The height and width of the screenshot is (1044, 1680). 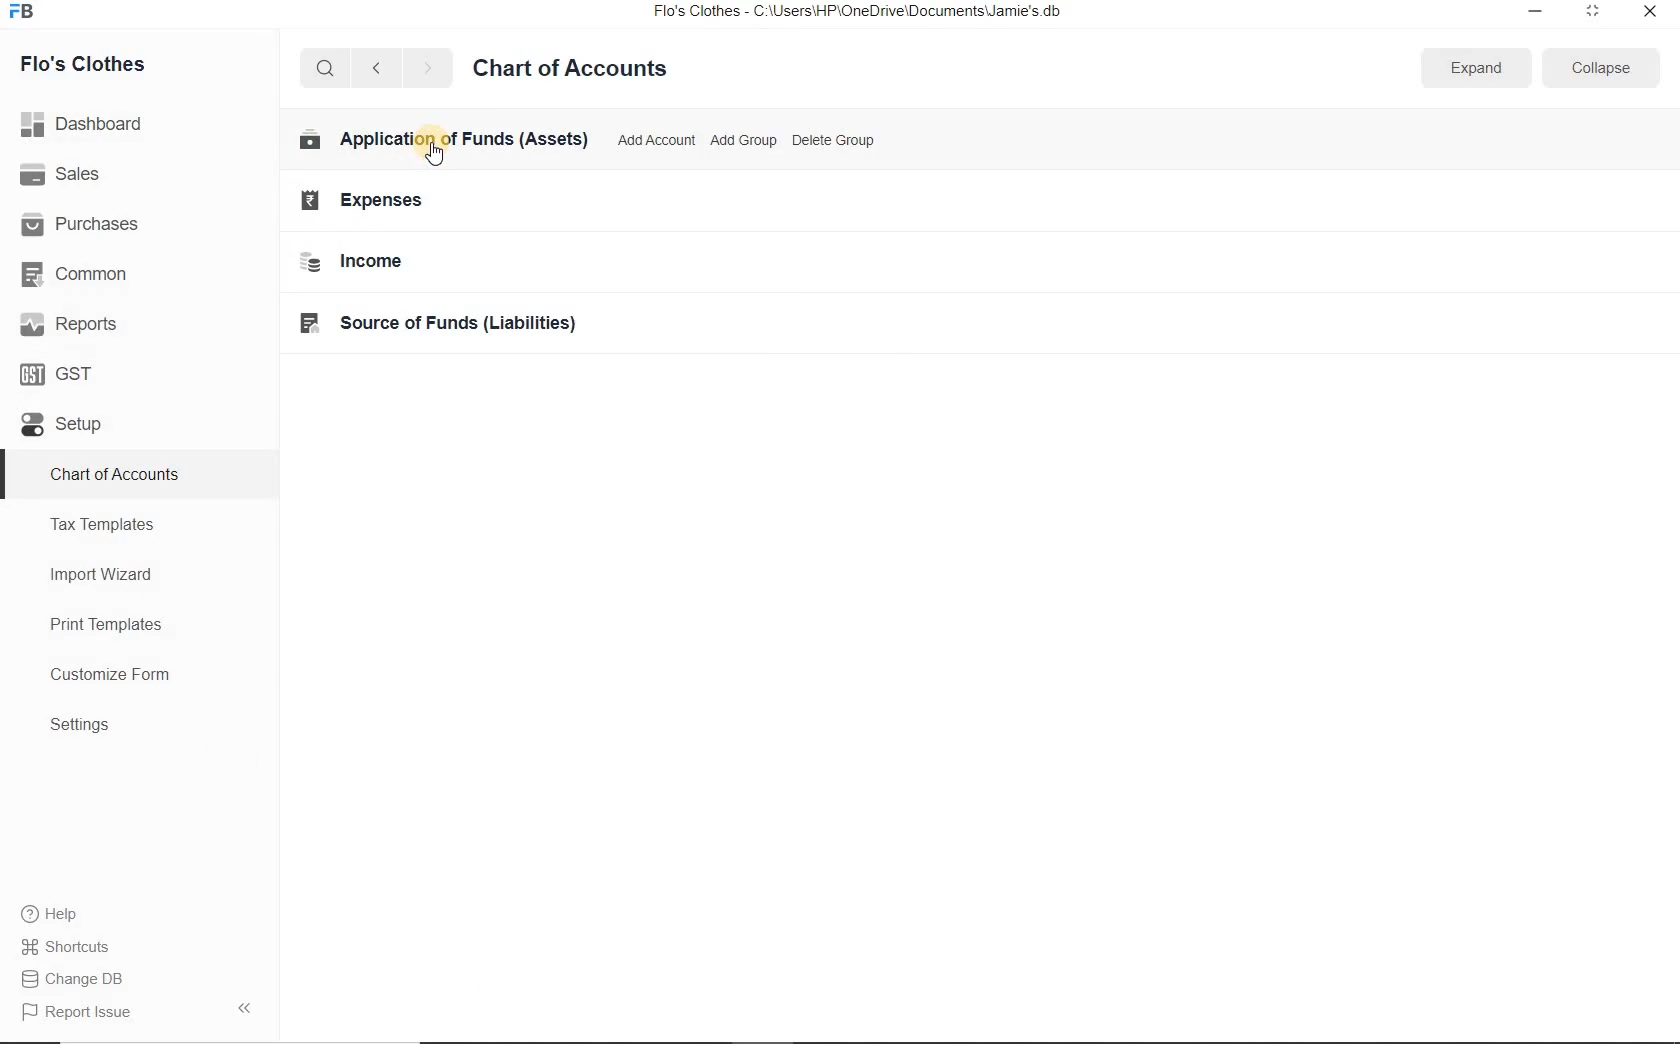 I want to click on Expenses, so click(x=377, y=200).